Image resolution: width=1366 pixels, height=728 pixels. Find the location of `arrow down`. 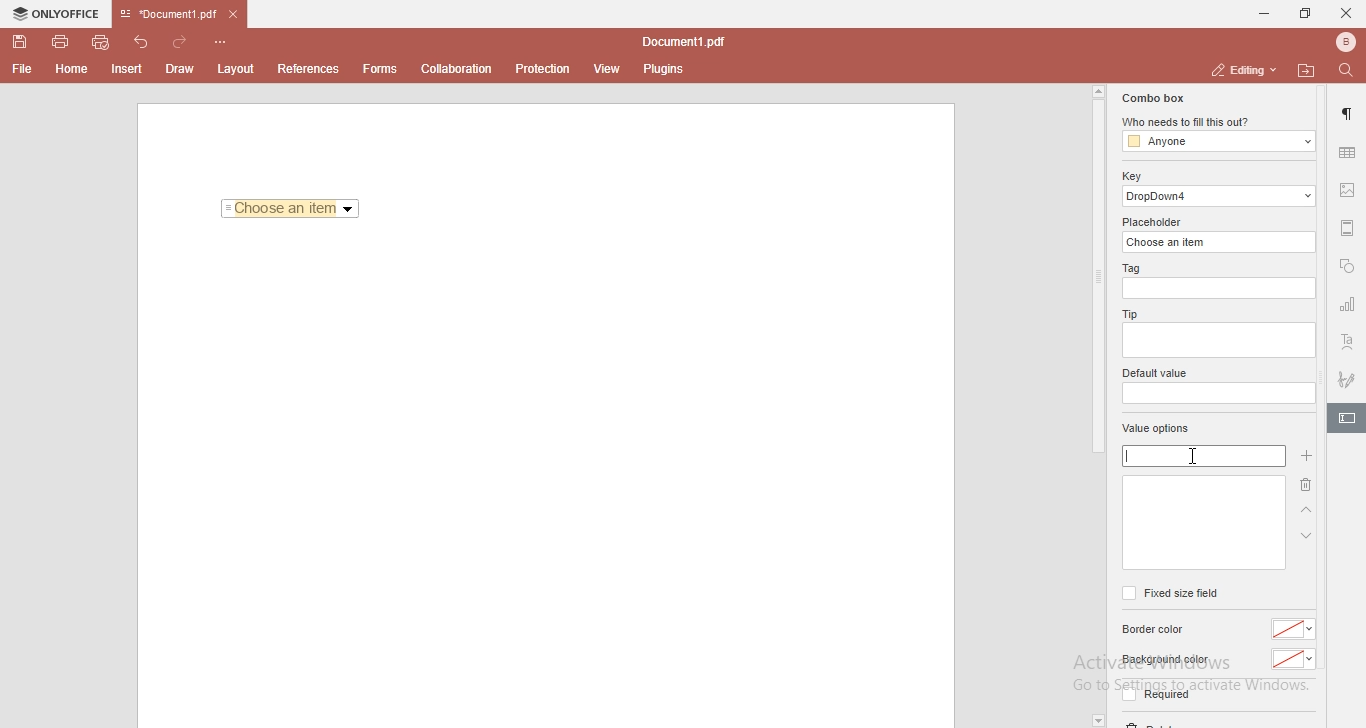

arrow down is located at coordinates (1307, 536).